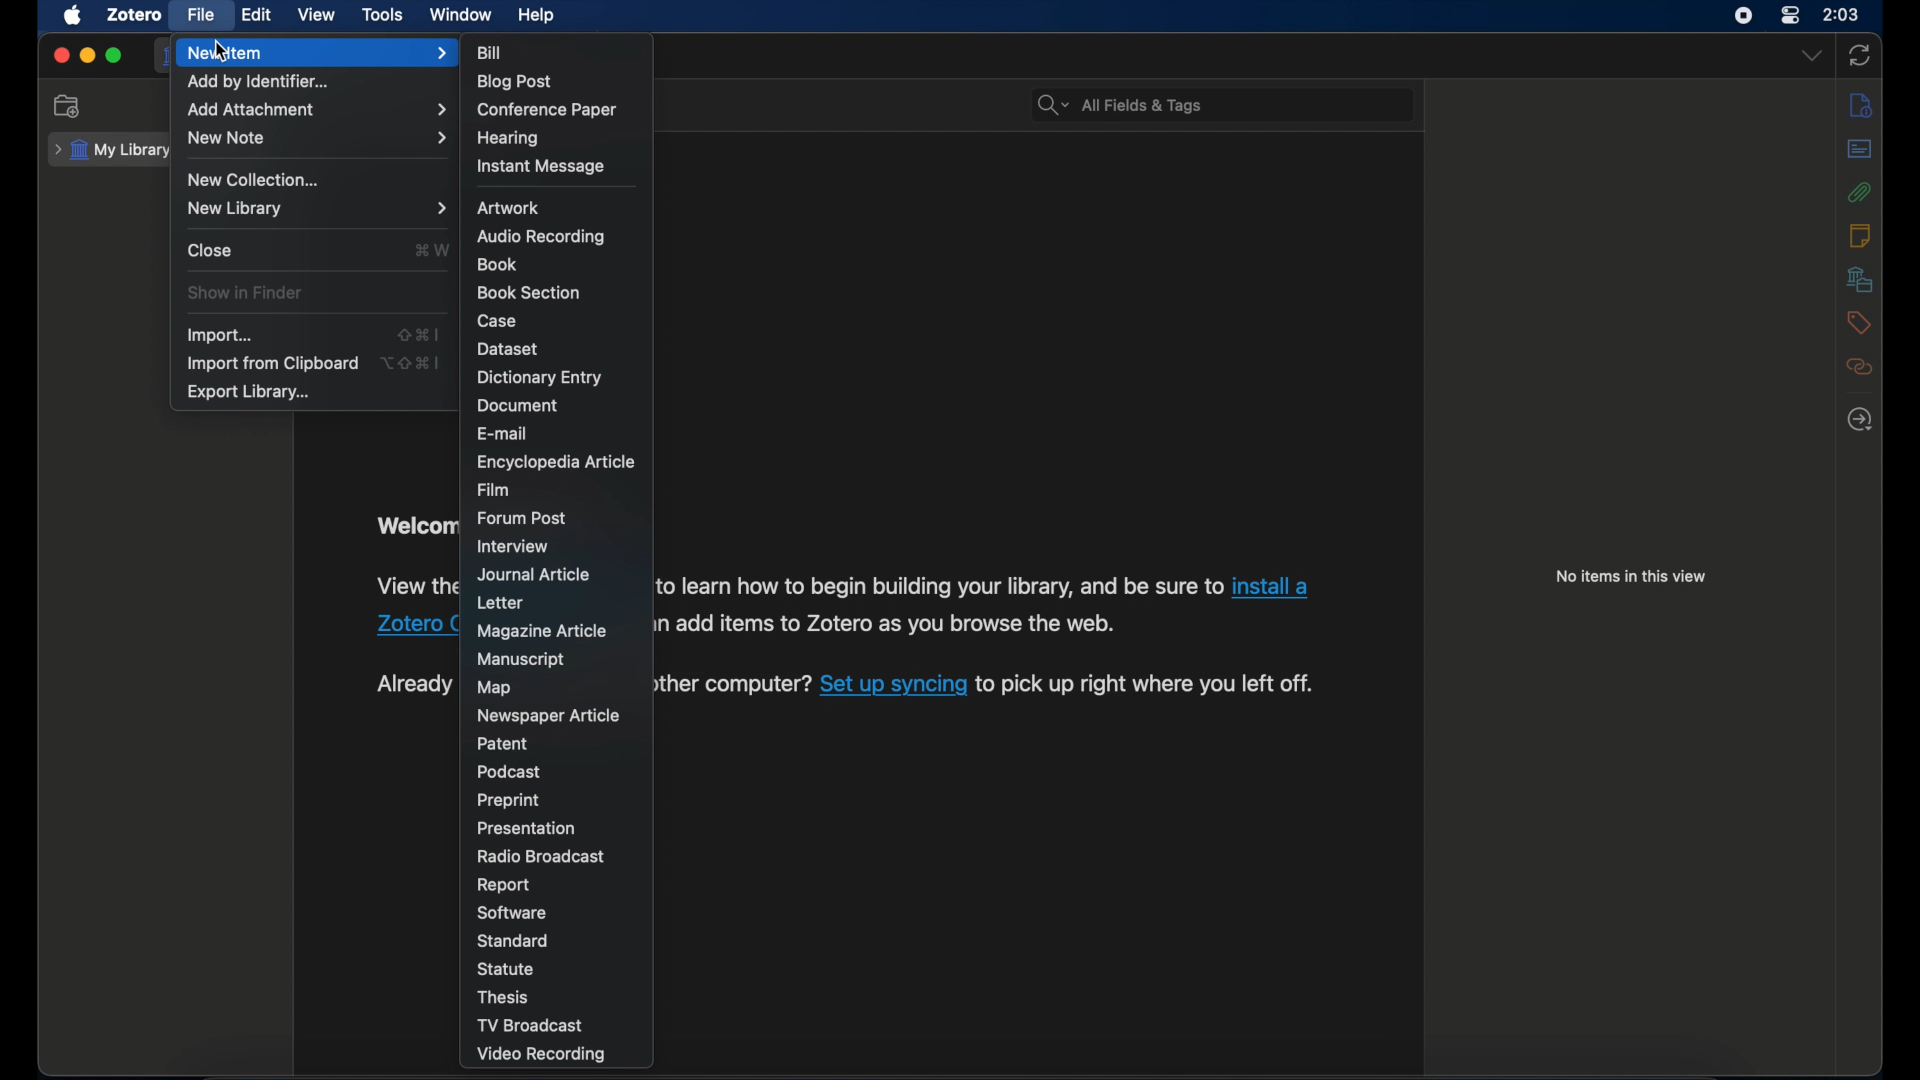 The width and height of the screenshot is (1920, 1080). I want to click on show in finder, so click(247, 293).